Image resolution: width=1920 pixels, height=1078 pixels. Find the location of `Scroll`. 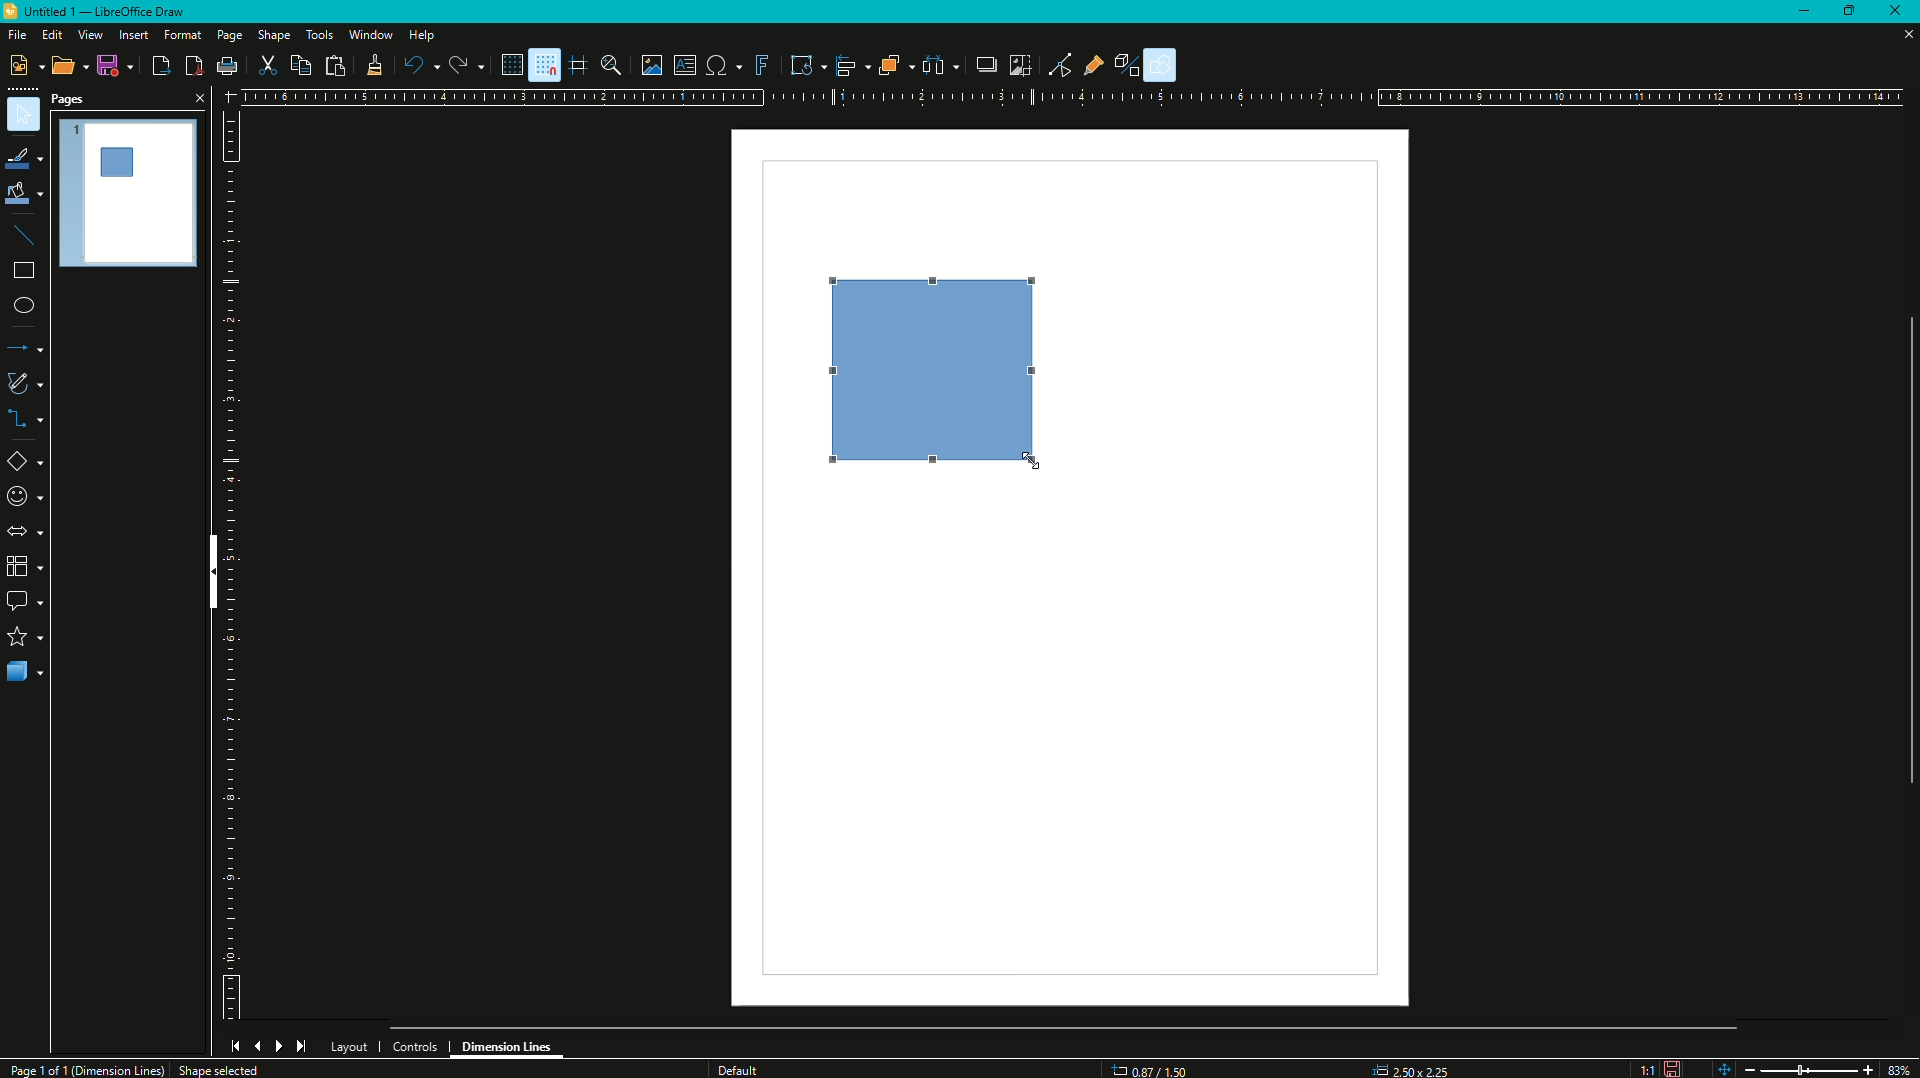

Scroll is located at coordinates (1903, 547).